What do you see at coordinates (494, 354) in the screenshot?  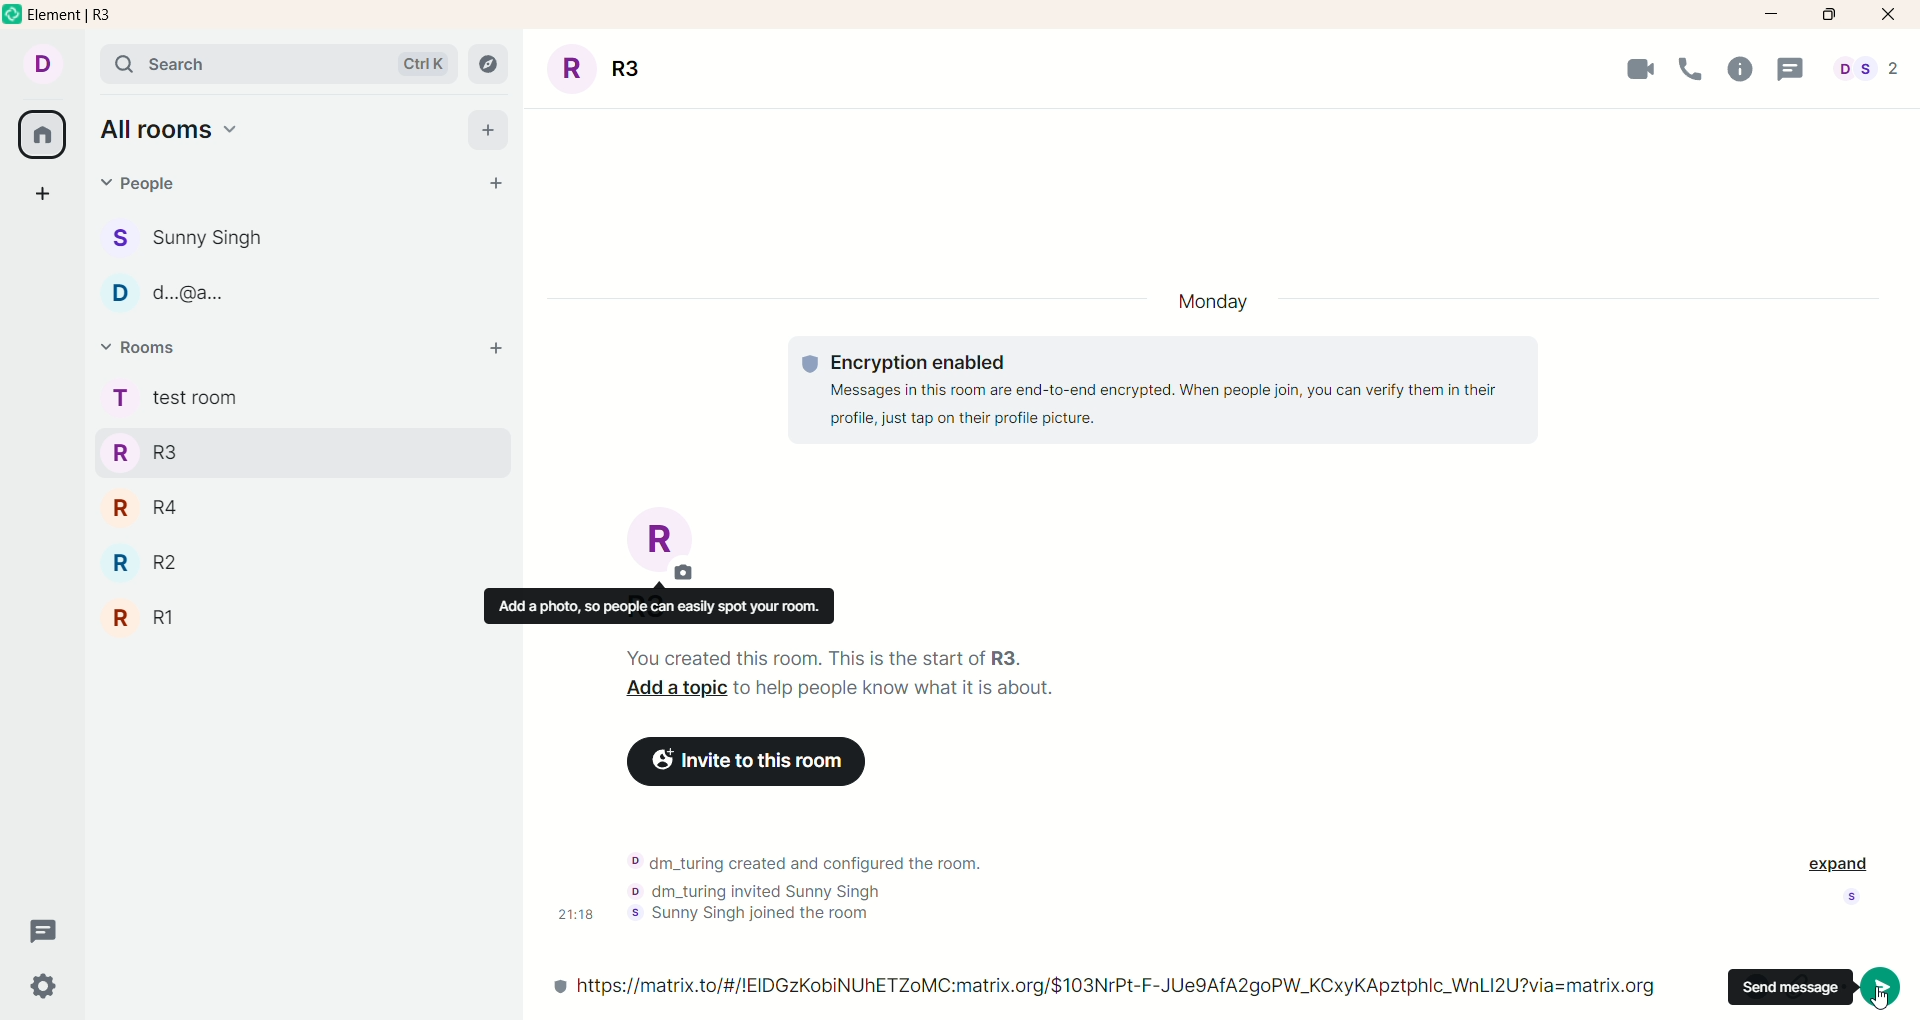 I see `add` at bounding box center [494, 354].